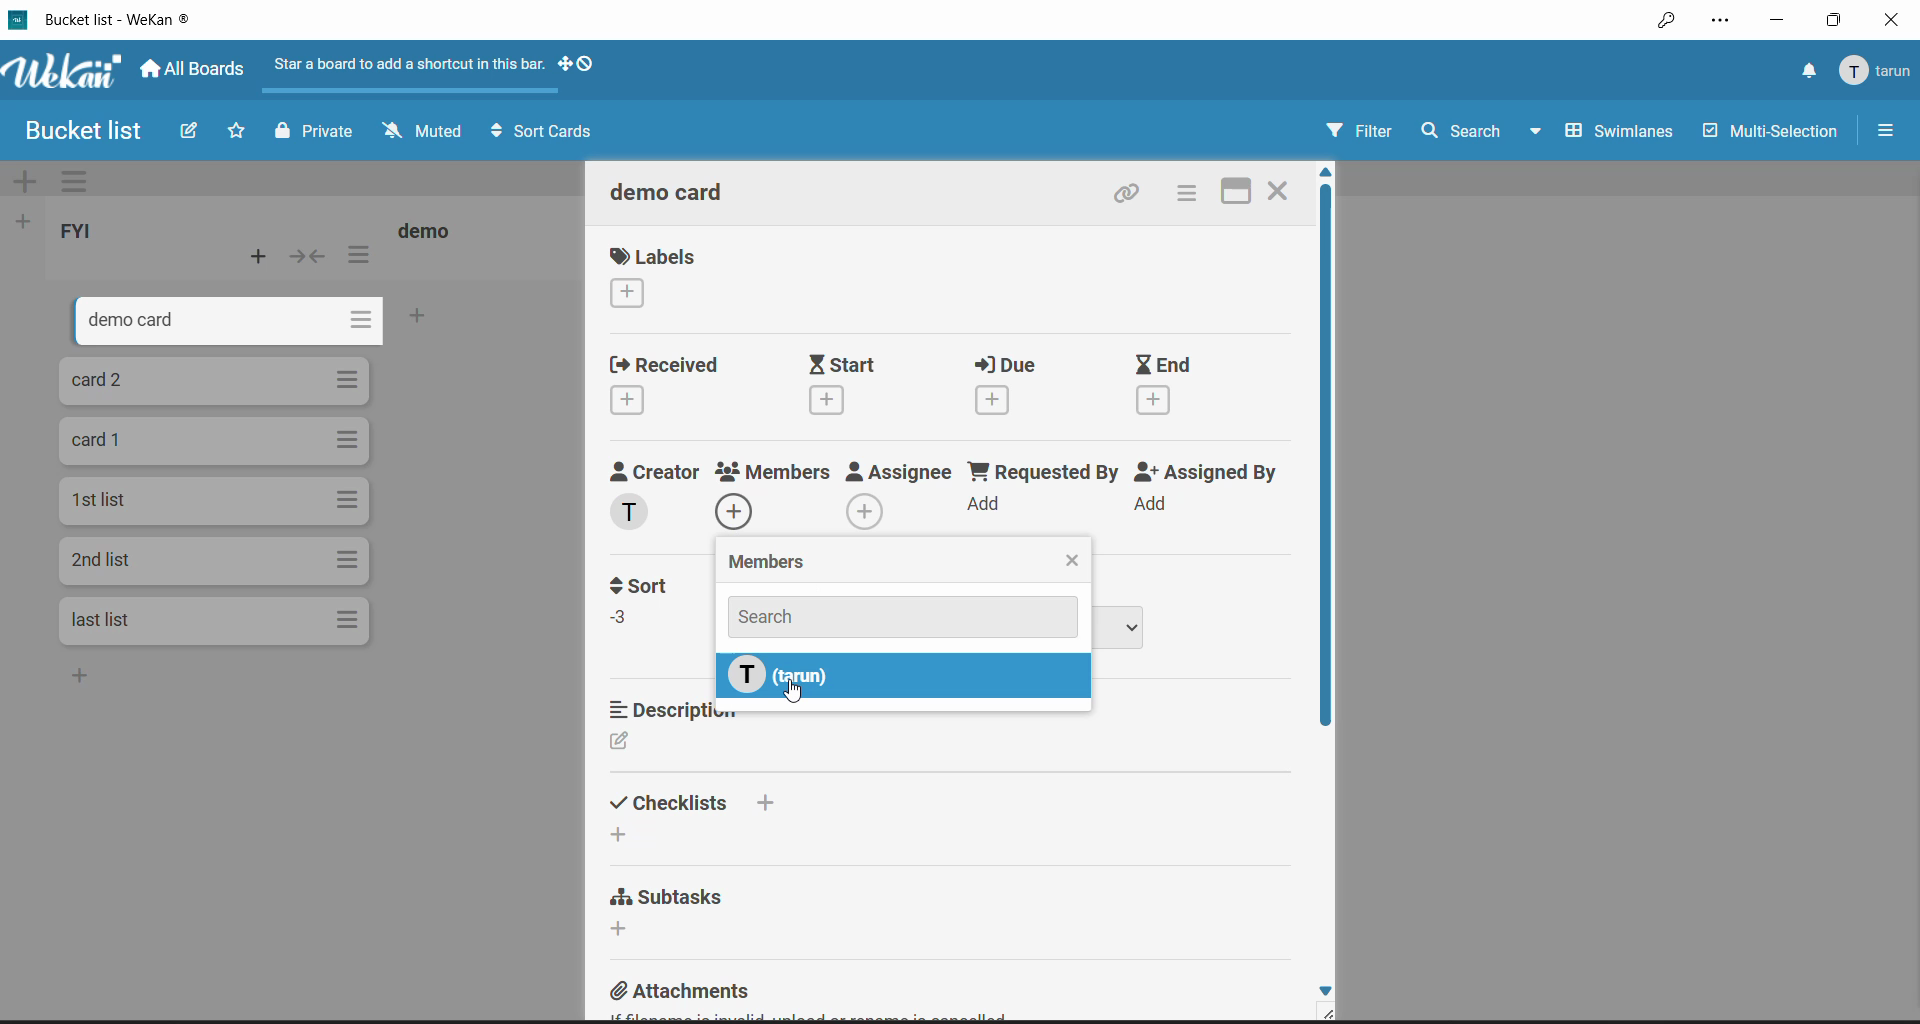 Image resolution: width=1920 pixels, height=1024 pixels. I want to click on add checklist, so click(616, 833).